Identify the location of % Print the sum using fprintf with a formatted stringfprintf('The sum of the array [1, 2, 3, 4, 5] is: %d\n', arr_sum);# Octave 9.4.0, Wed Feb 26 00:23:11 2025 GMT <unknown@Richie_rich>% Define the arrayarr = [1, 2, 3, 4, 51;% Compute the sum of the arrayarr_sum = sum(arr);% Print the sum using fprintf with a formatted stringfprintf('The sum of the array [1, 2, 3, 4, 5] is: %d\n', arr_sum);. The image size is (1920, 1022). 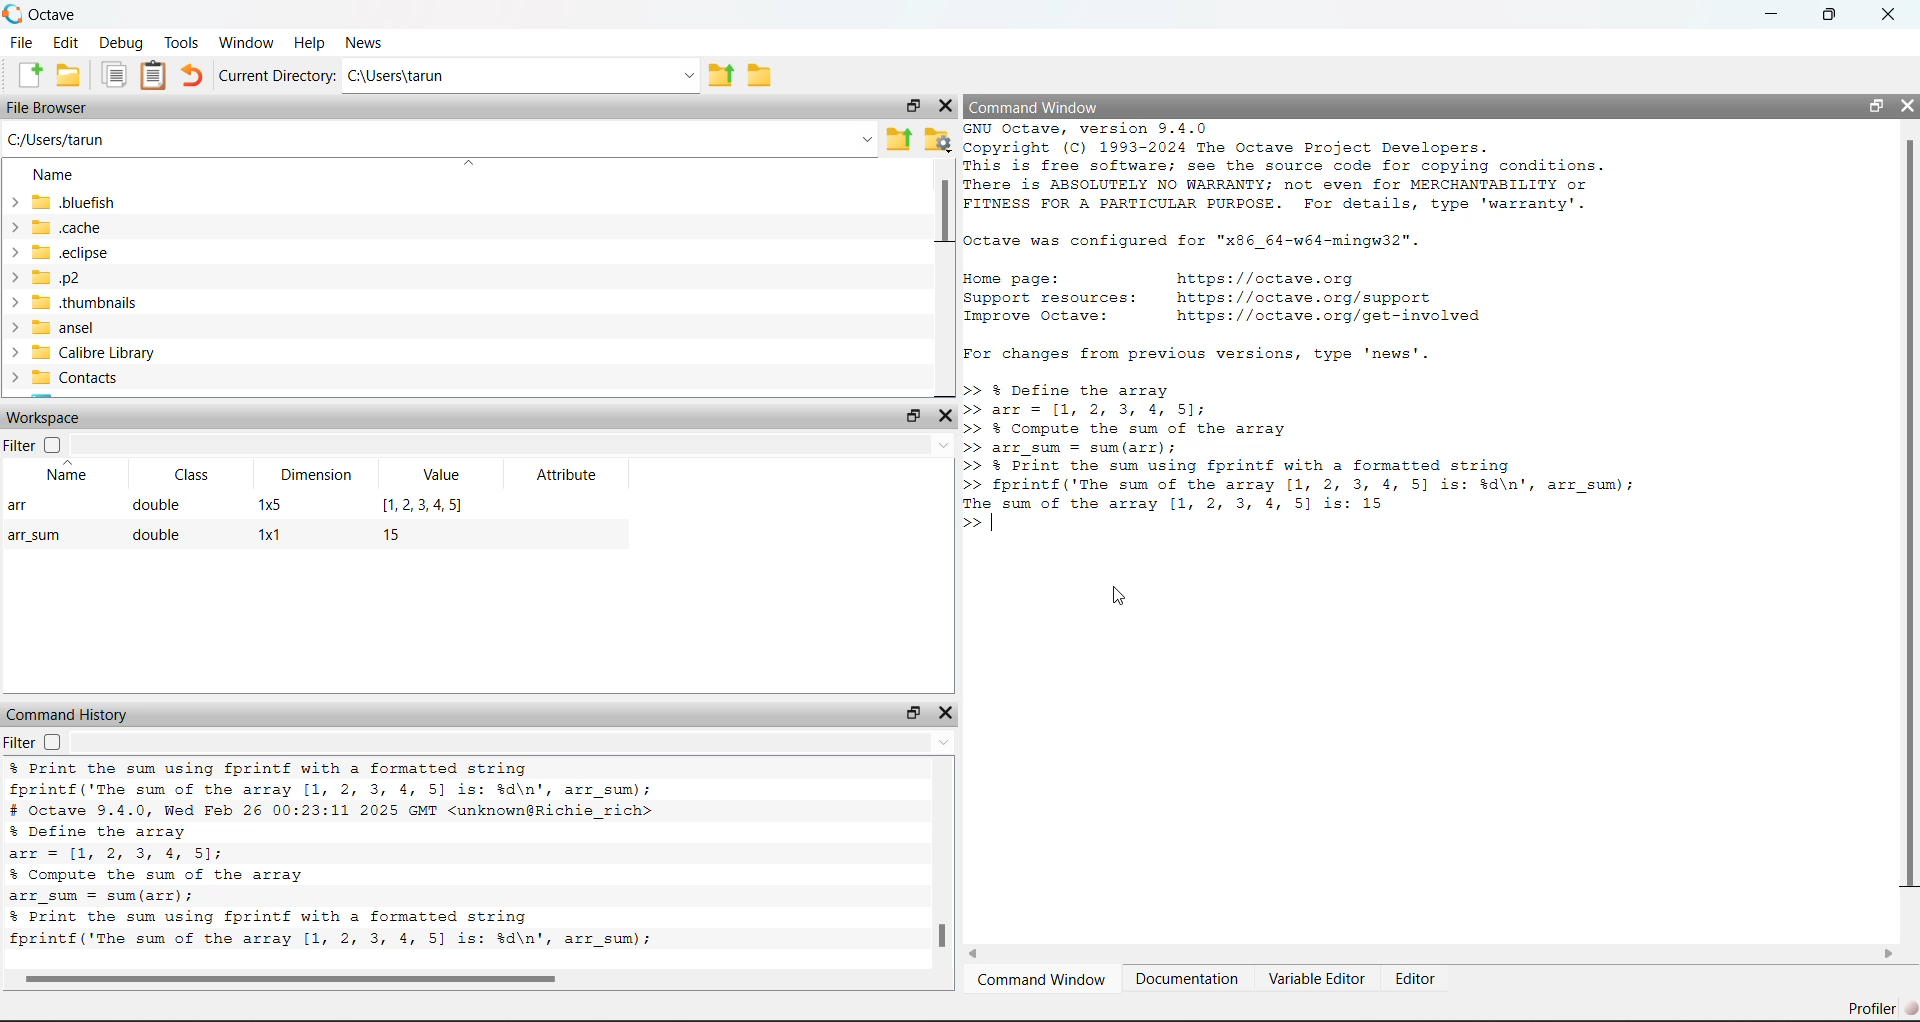
(429, 858).